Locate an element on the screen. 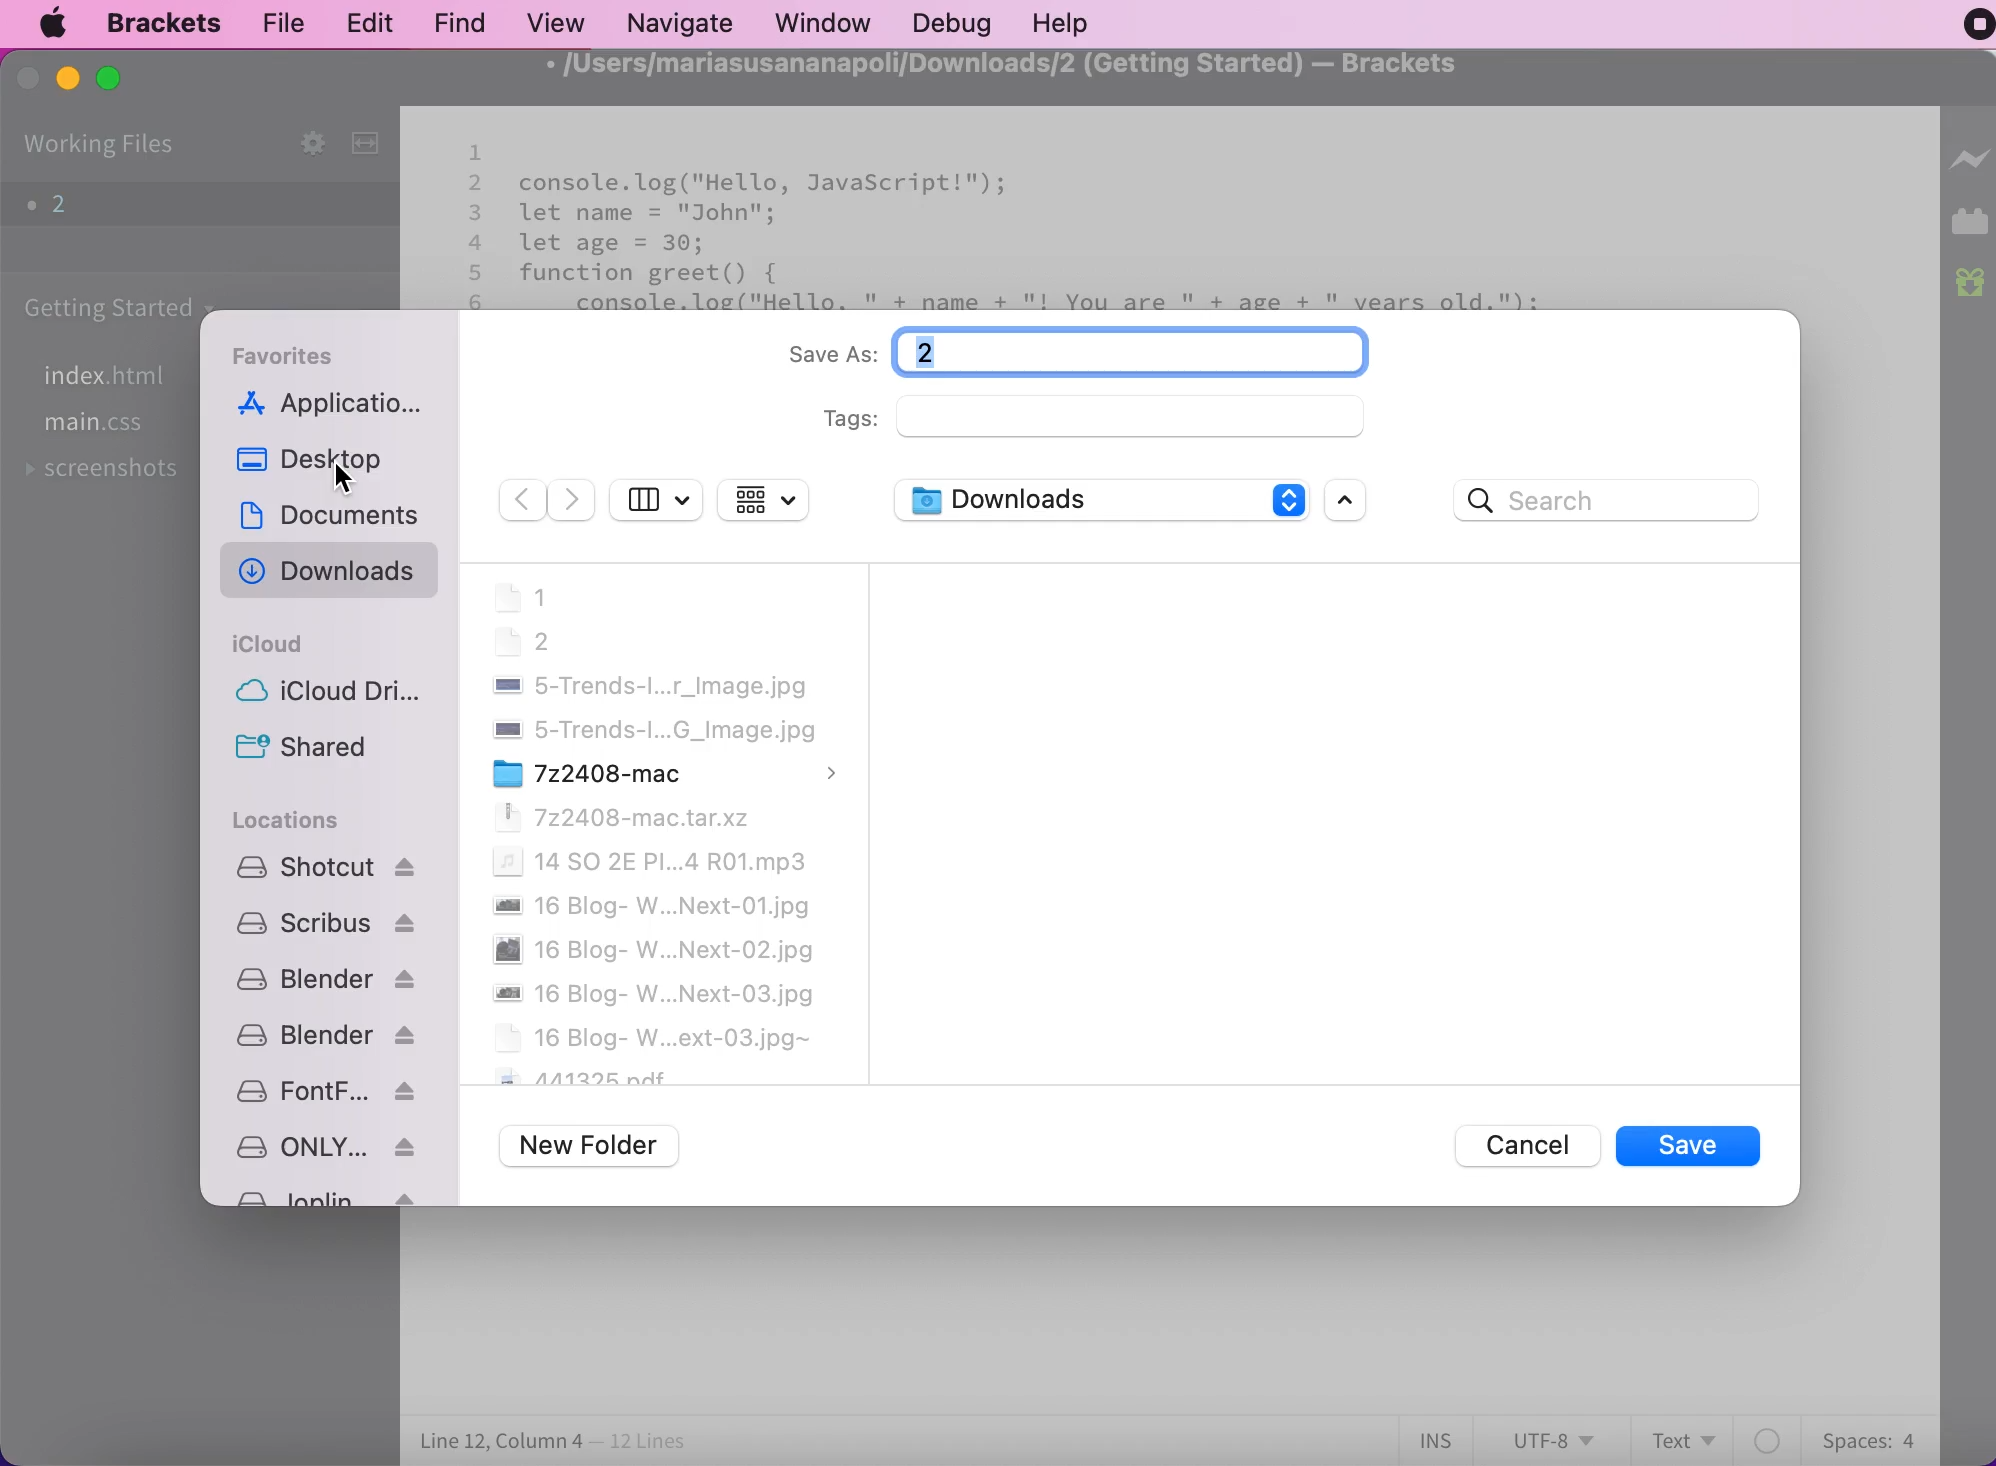  mac logo is located at coordinates (57, 24).